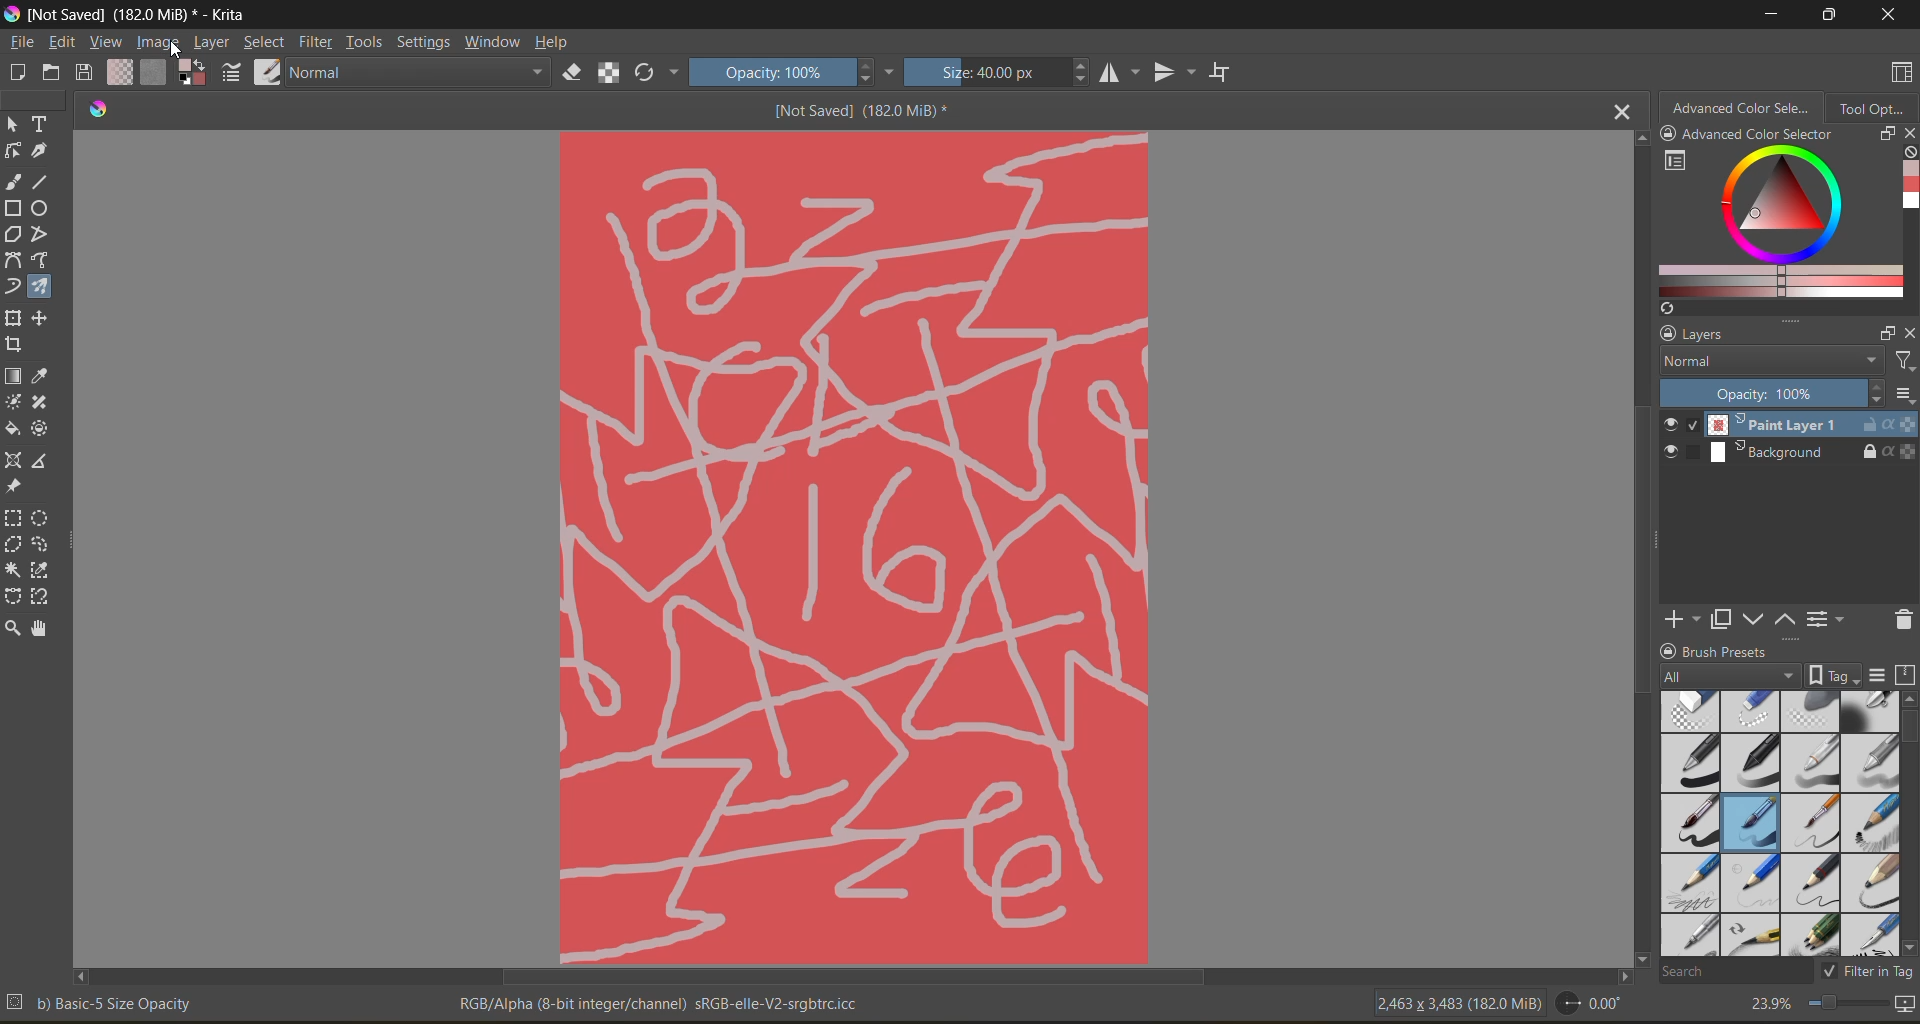  I want to click on preview, so click(1674, 440).